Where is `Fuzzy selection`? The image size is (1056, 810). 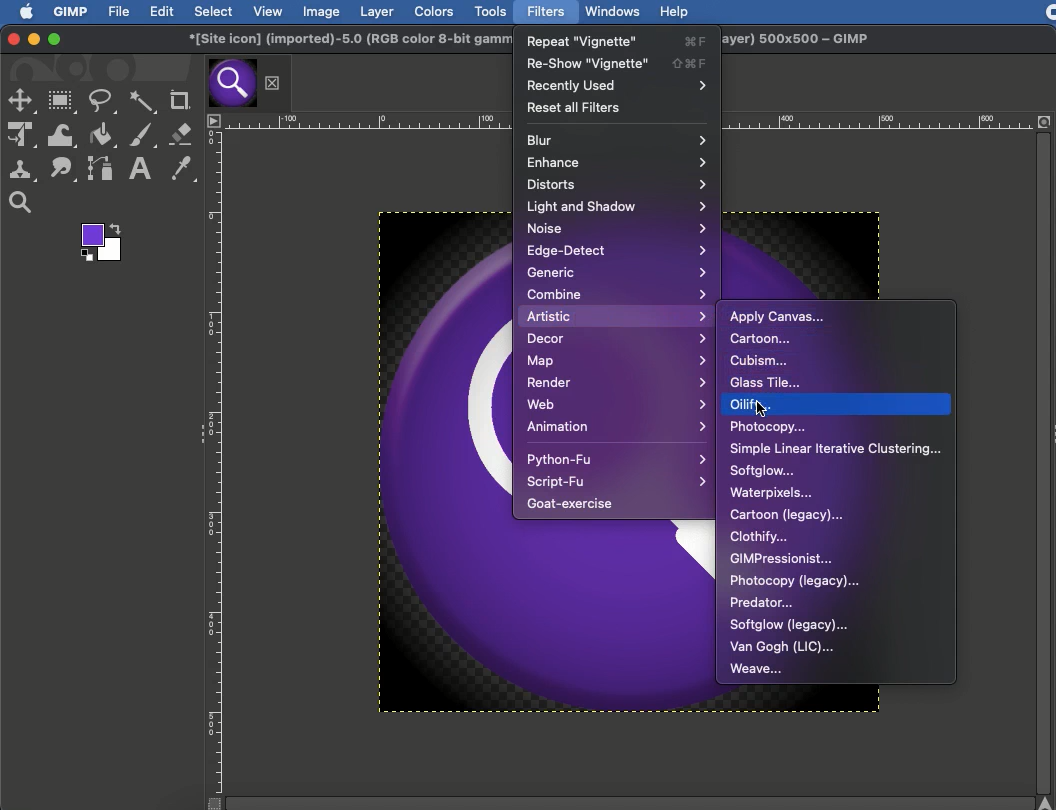
Fuzzy selection is located at coordinates (143, 102).